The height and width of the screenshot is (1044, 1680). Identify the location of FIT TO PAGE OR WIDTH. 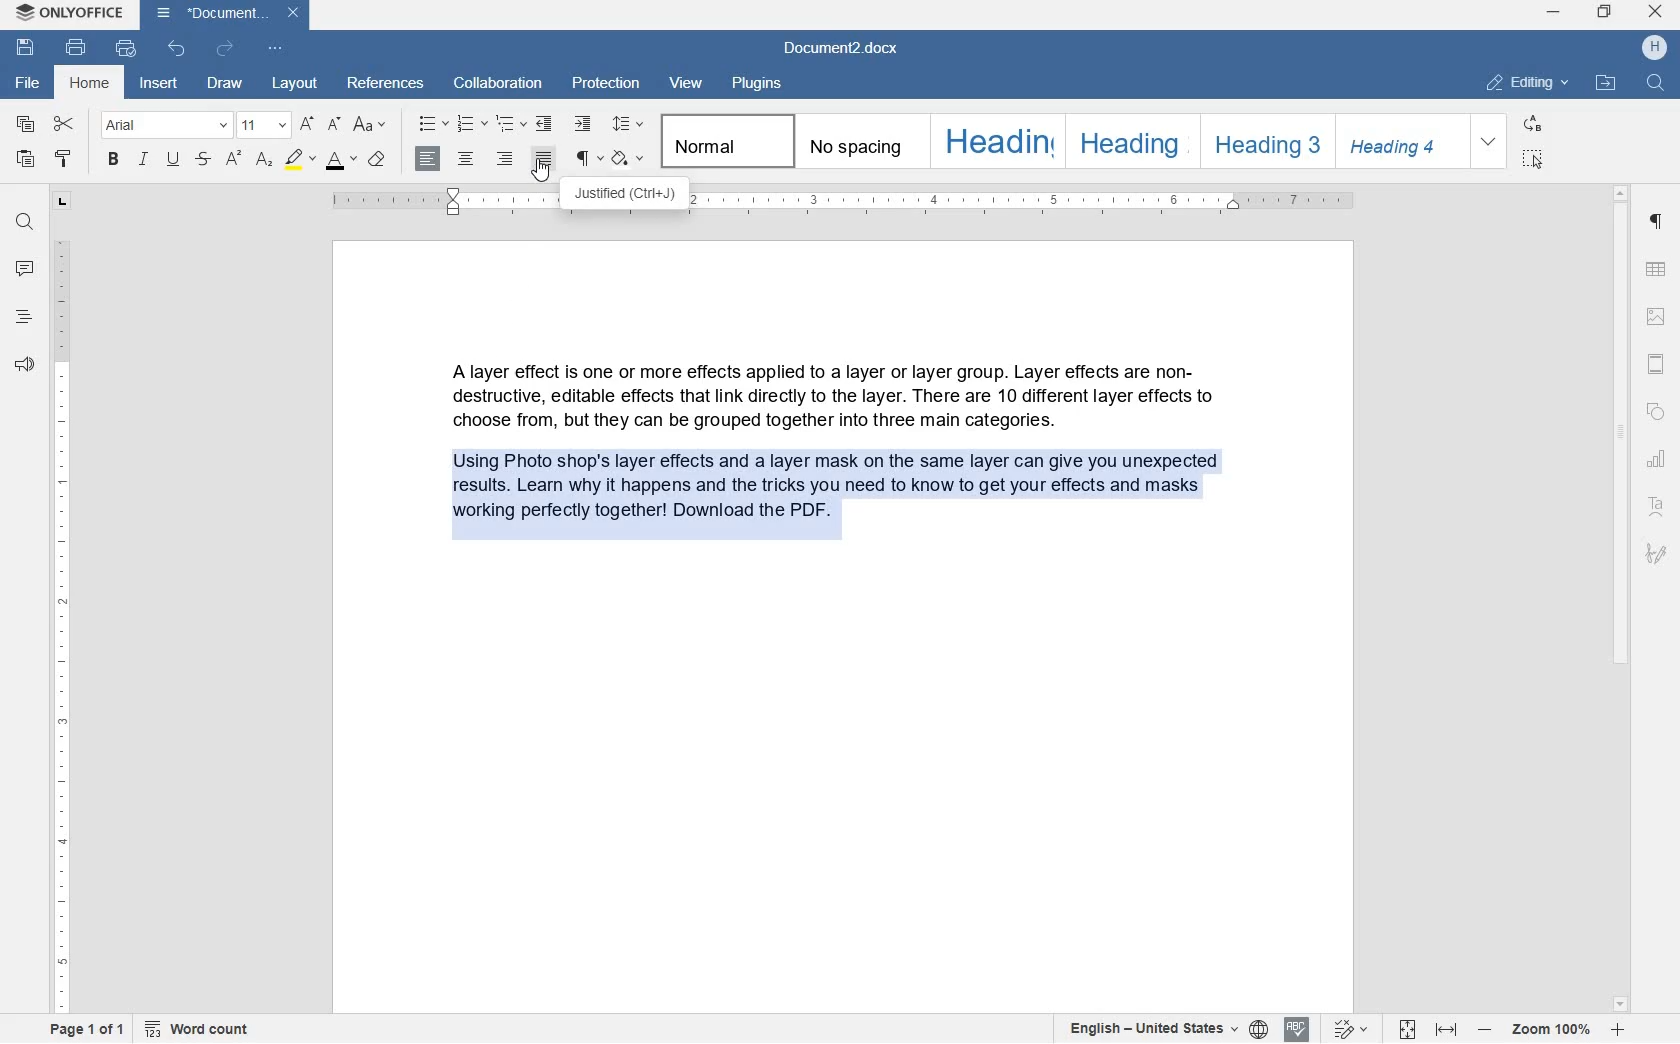
(1428, 1029).